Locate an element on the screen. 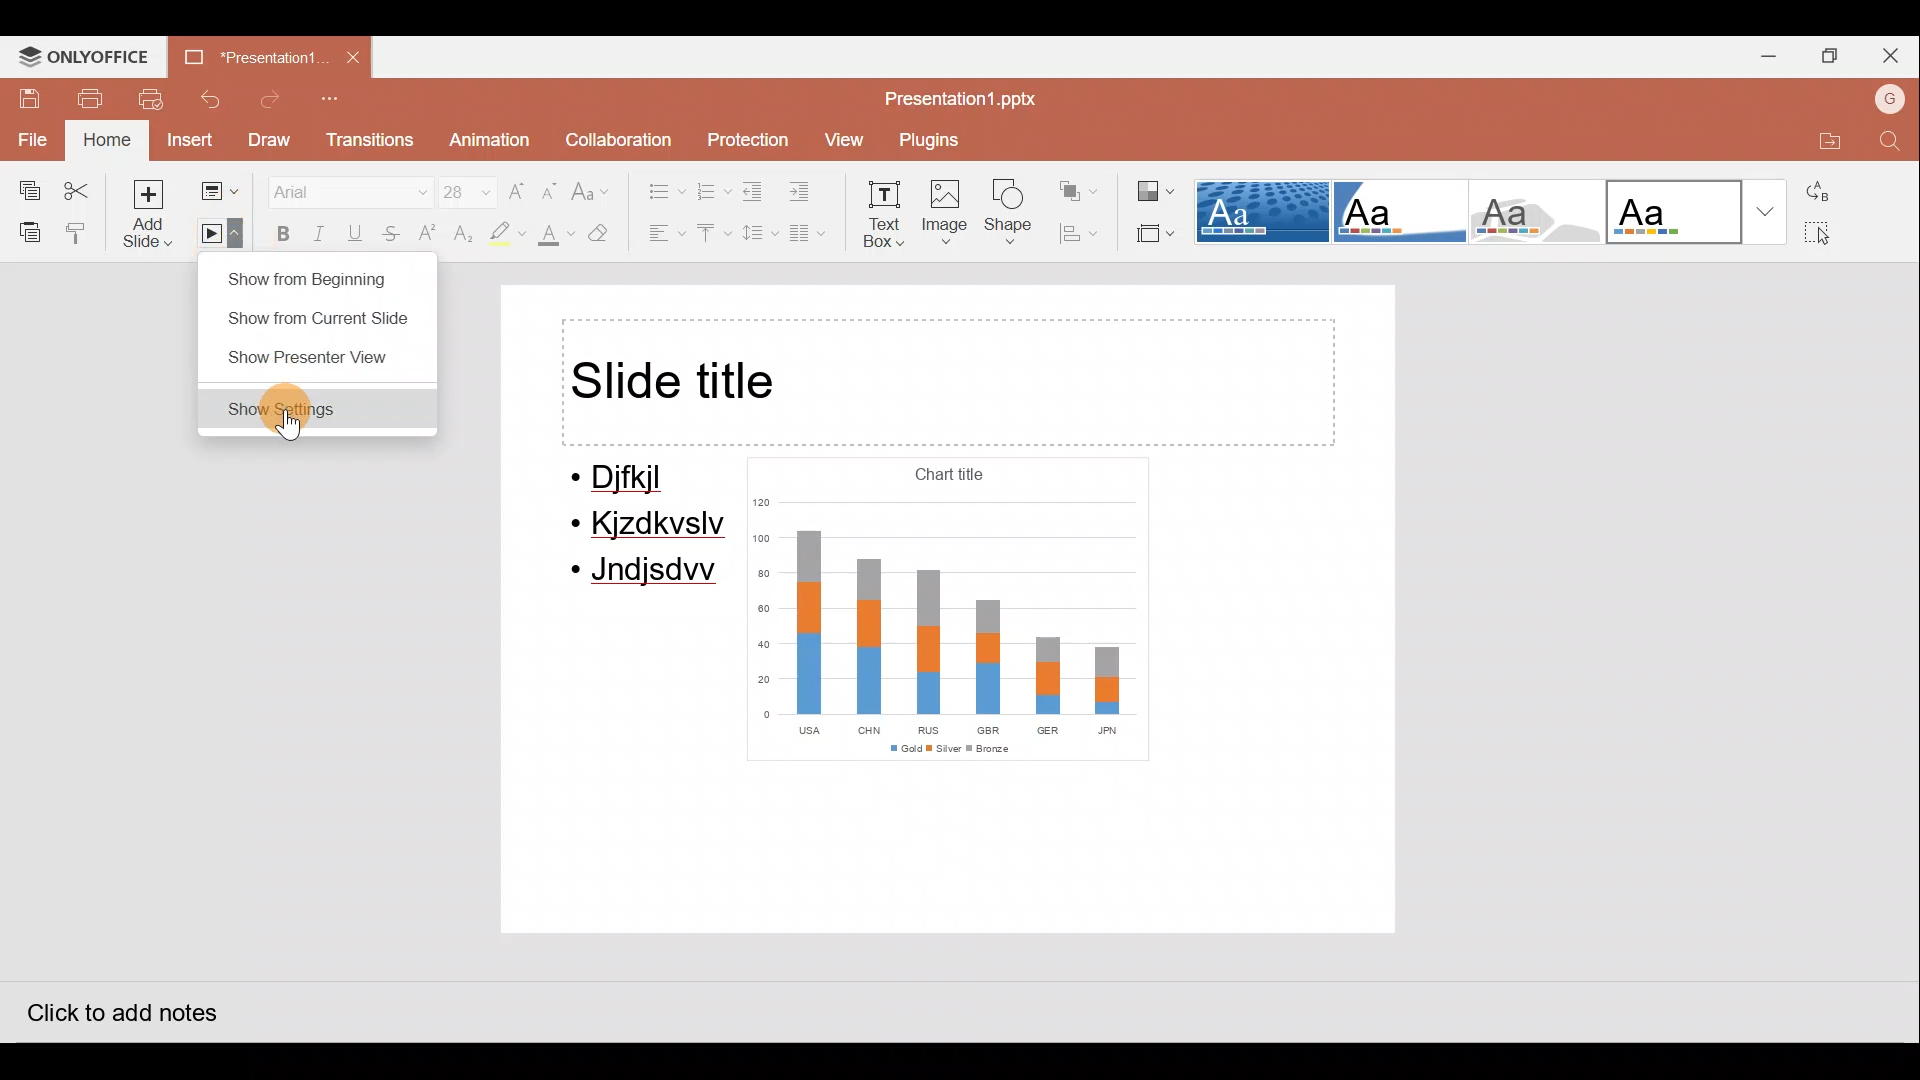 The height and width of the screenshot is (1080, 1920). Undo is located at coordinates (210, 97).